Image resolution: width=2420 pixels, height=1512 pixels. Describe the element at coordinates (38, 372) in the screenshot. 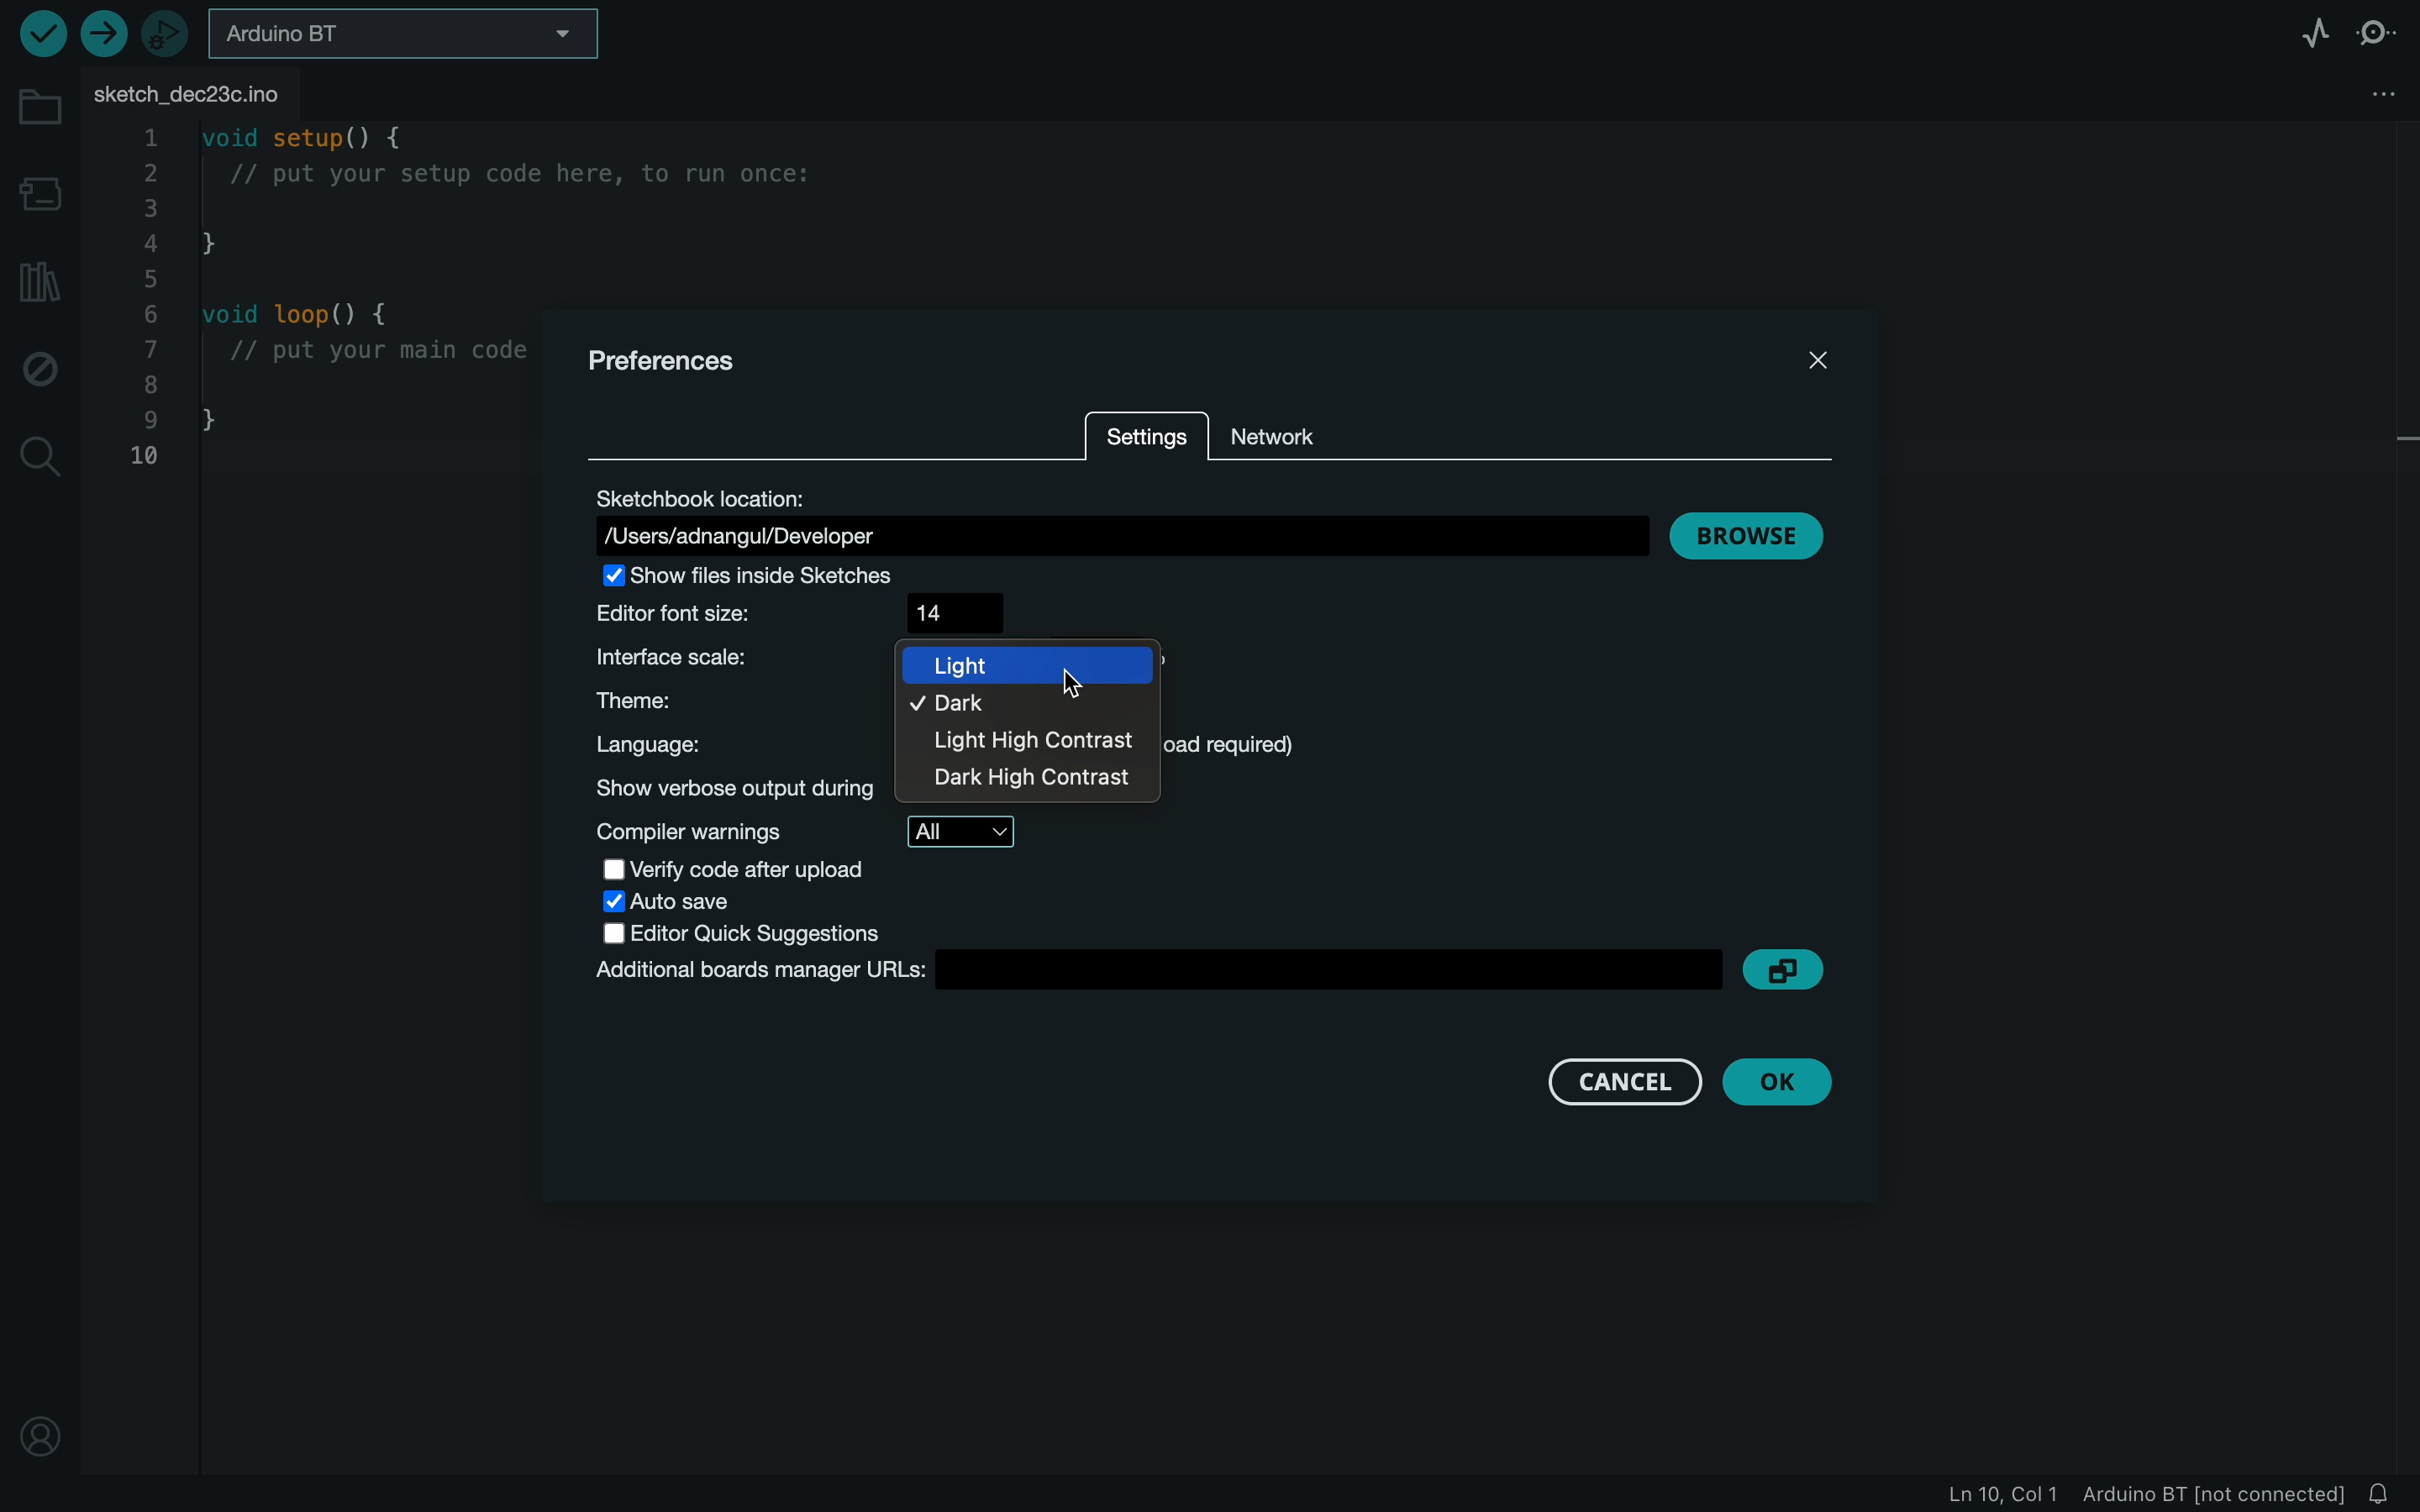

I see `debug` at that location.